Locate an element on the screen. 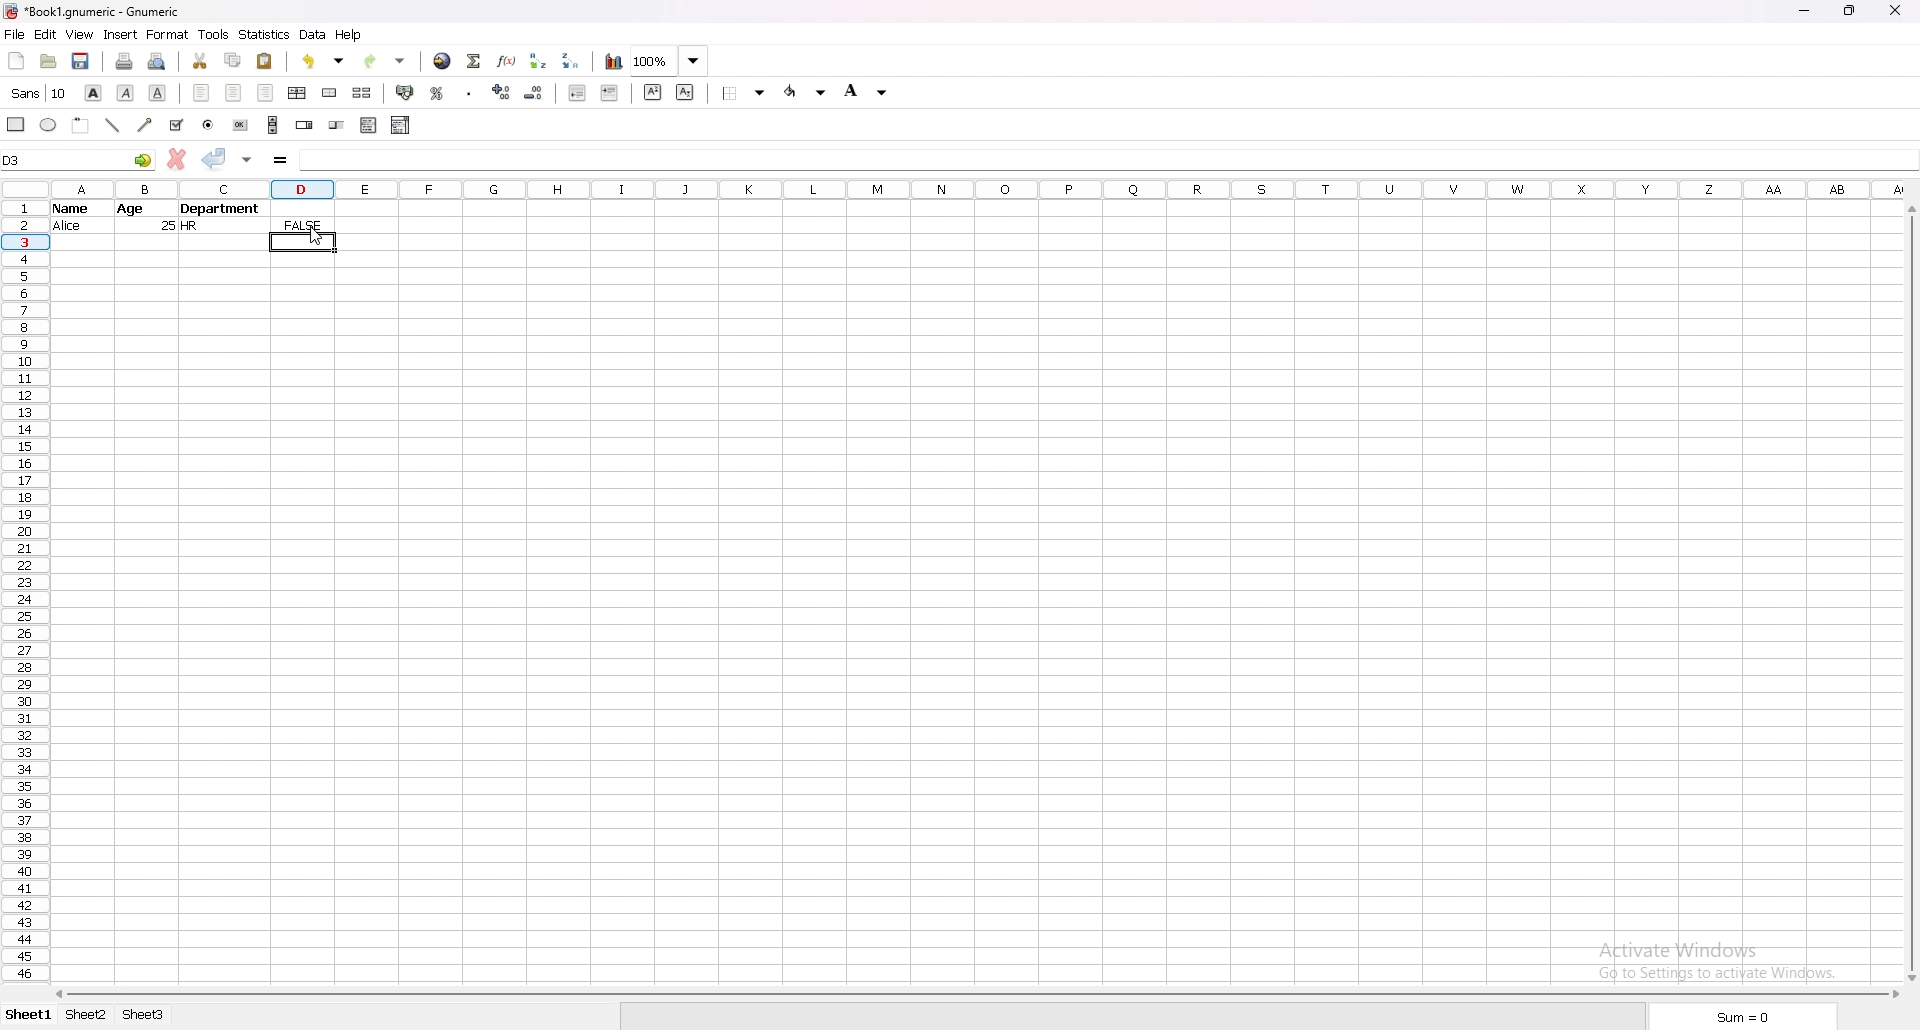 Image resolution: width=1920 pixels, height=1030 pixels. accept changes is located at coordinates (215, 158).